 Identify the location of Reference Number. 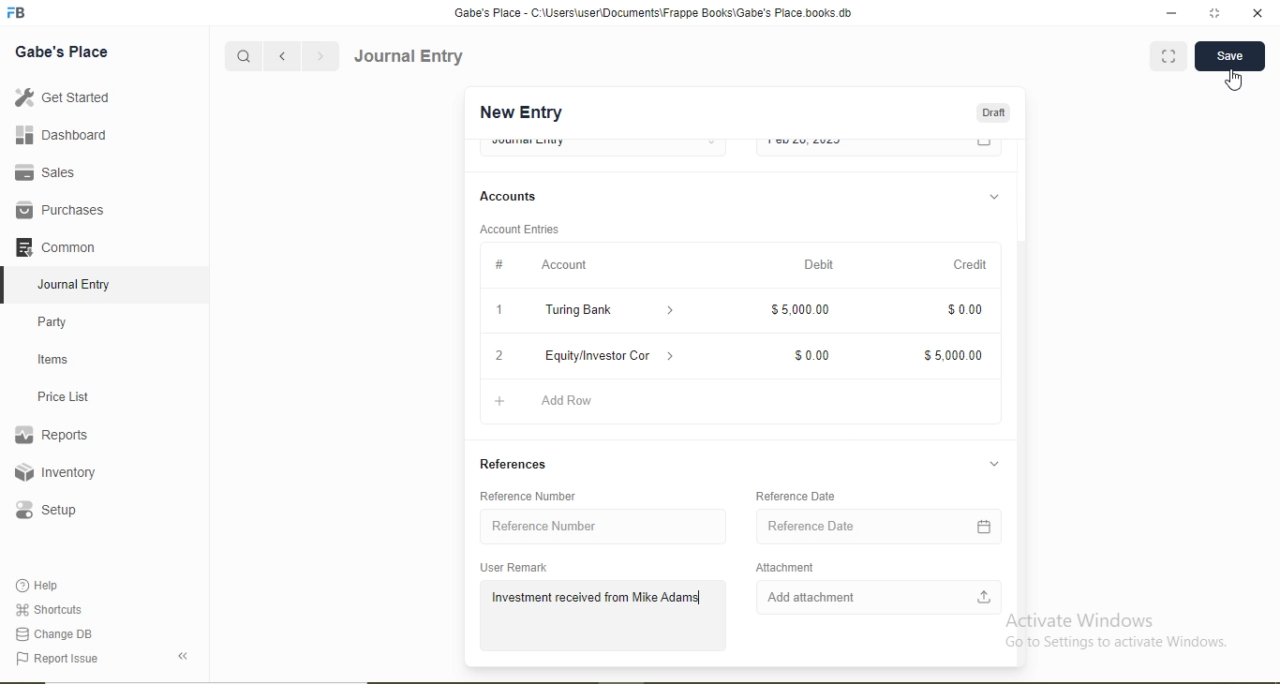
(527, 496).